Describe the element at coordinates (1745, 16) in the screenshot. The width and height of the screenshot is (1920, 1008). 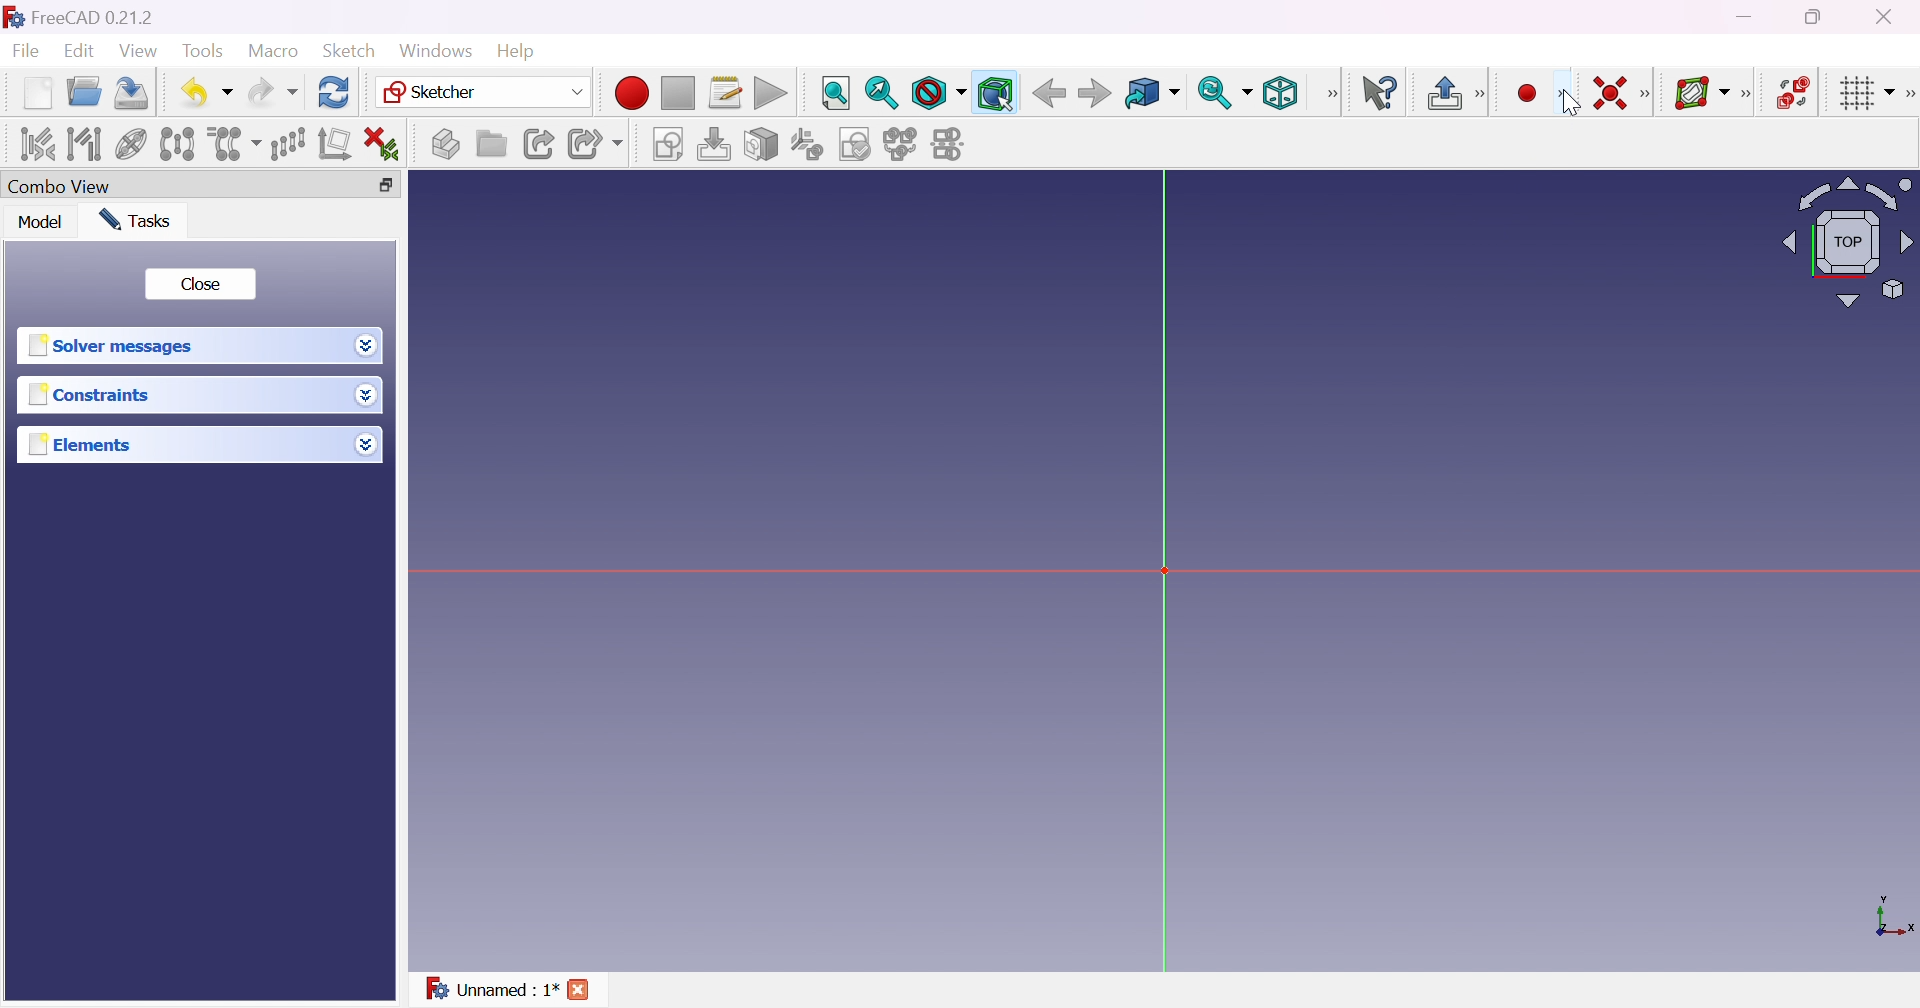
I see `Minimize` at that location.